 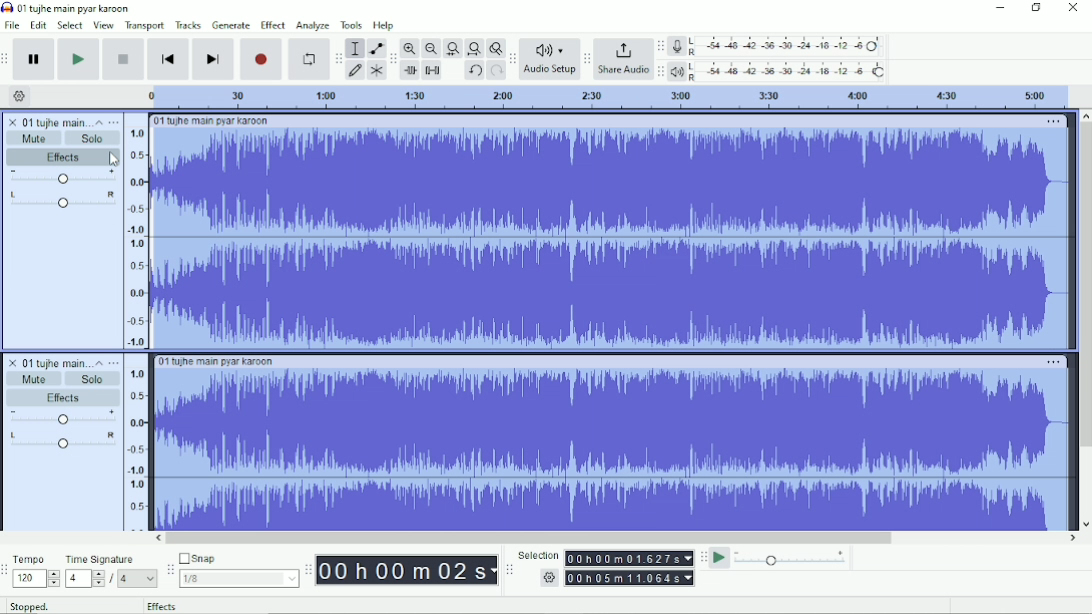 What do you see at coordinates (355, 72) in the screenshot?
I see `Draw tool` at bounding box center [355, 72].